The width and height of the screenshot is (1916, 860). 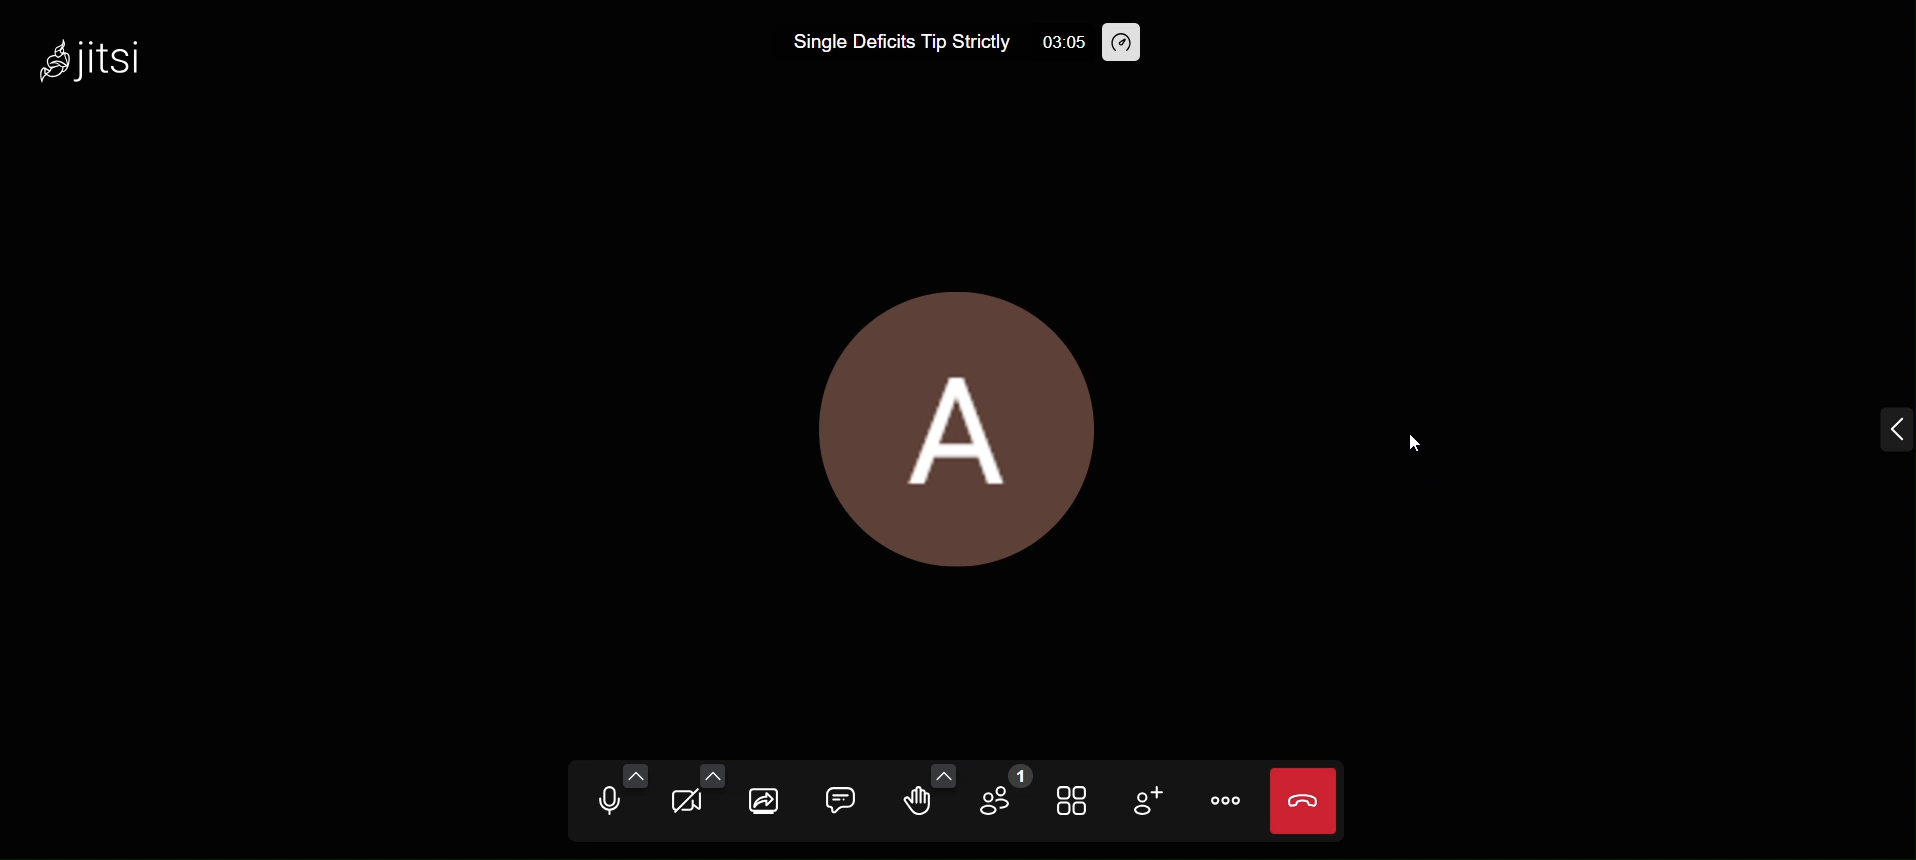 What do you see at coordinates (116, 60) in the screenshot?
I see `jitsi` at bounding box center [116, 60].